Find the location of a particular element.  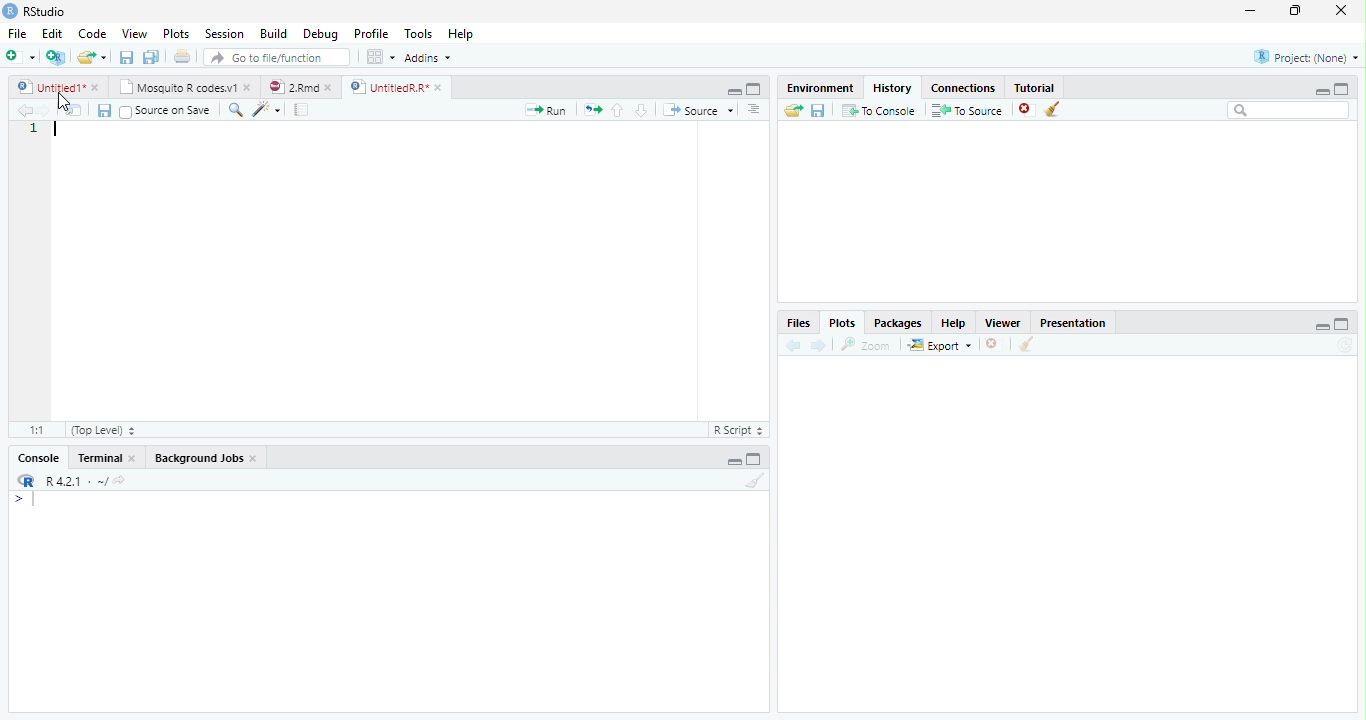

Plots is located at coordinates (842, 323).